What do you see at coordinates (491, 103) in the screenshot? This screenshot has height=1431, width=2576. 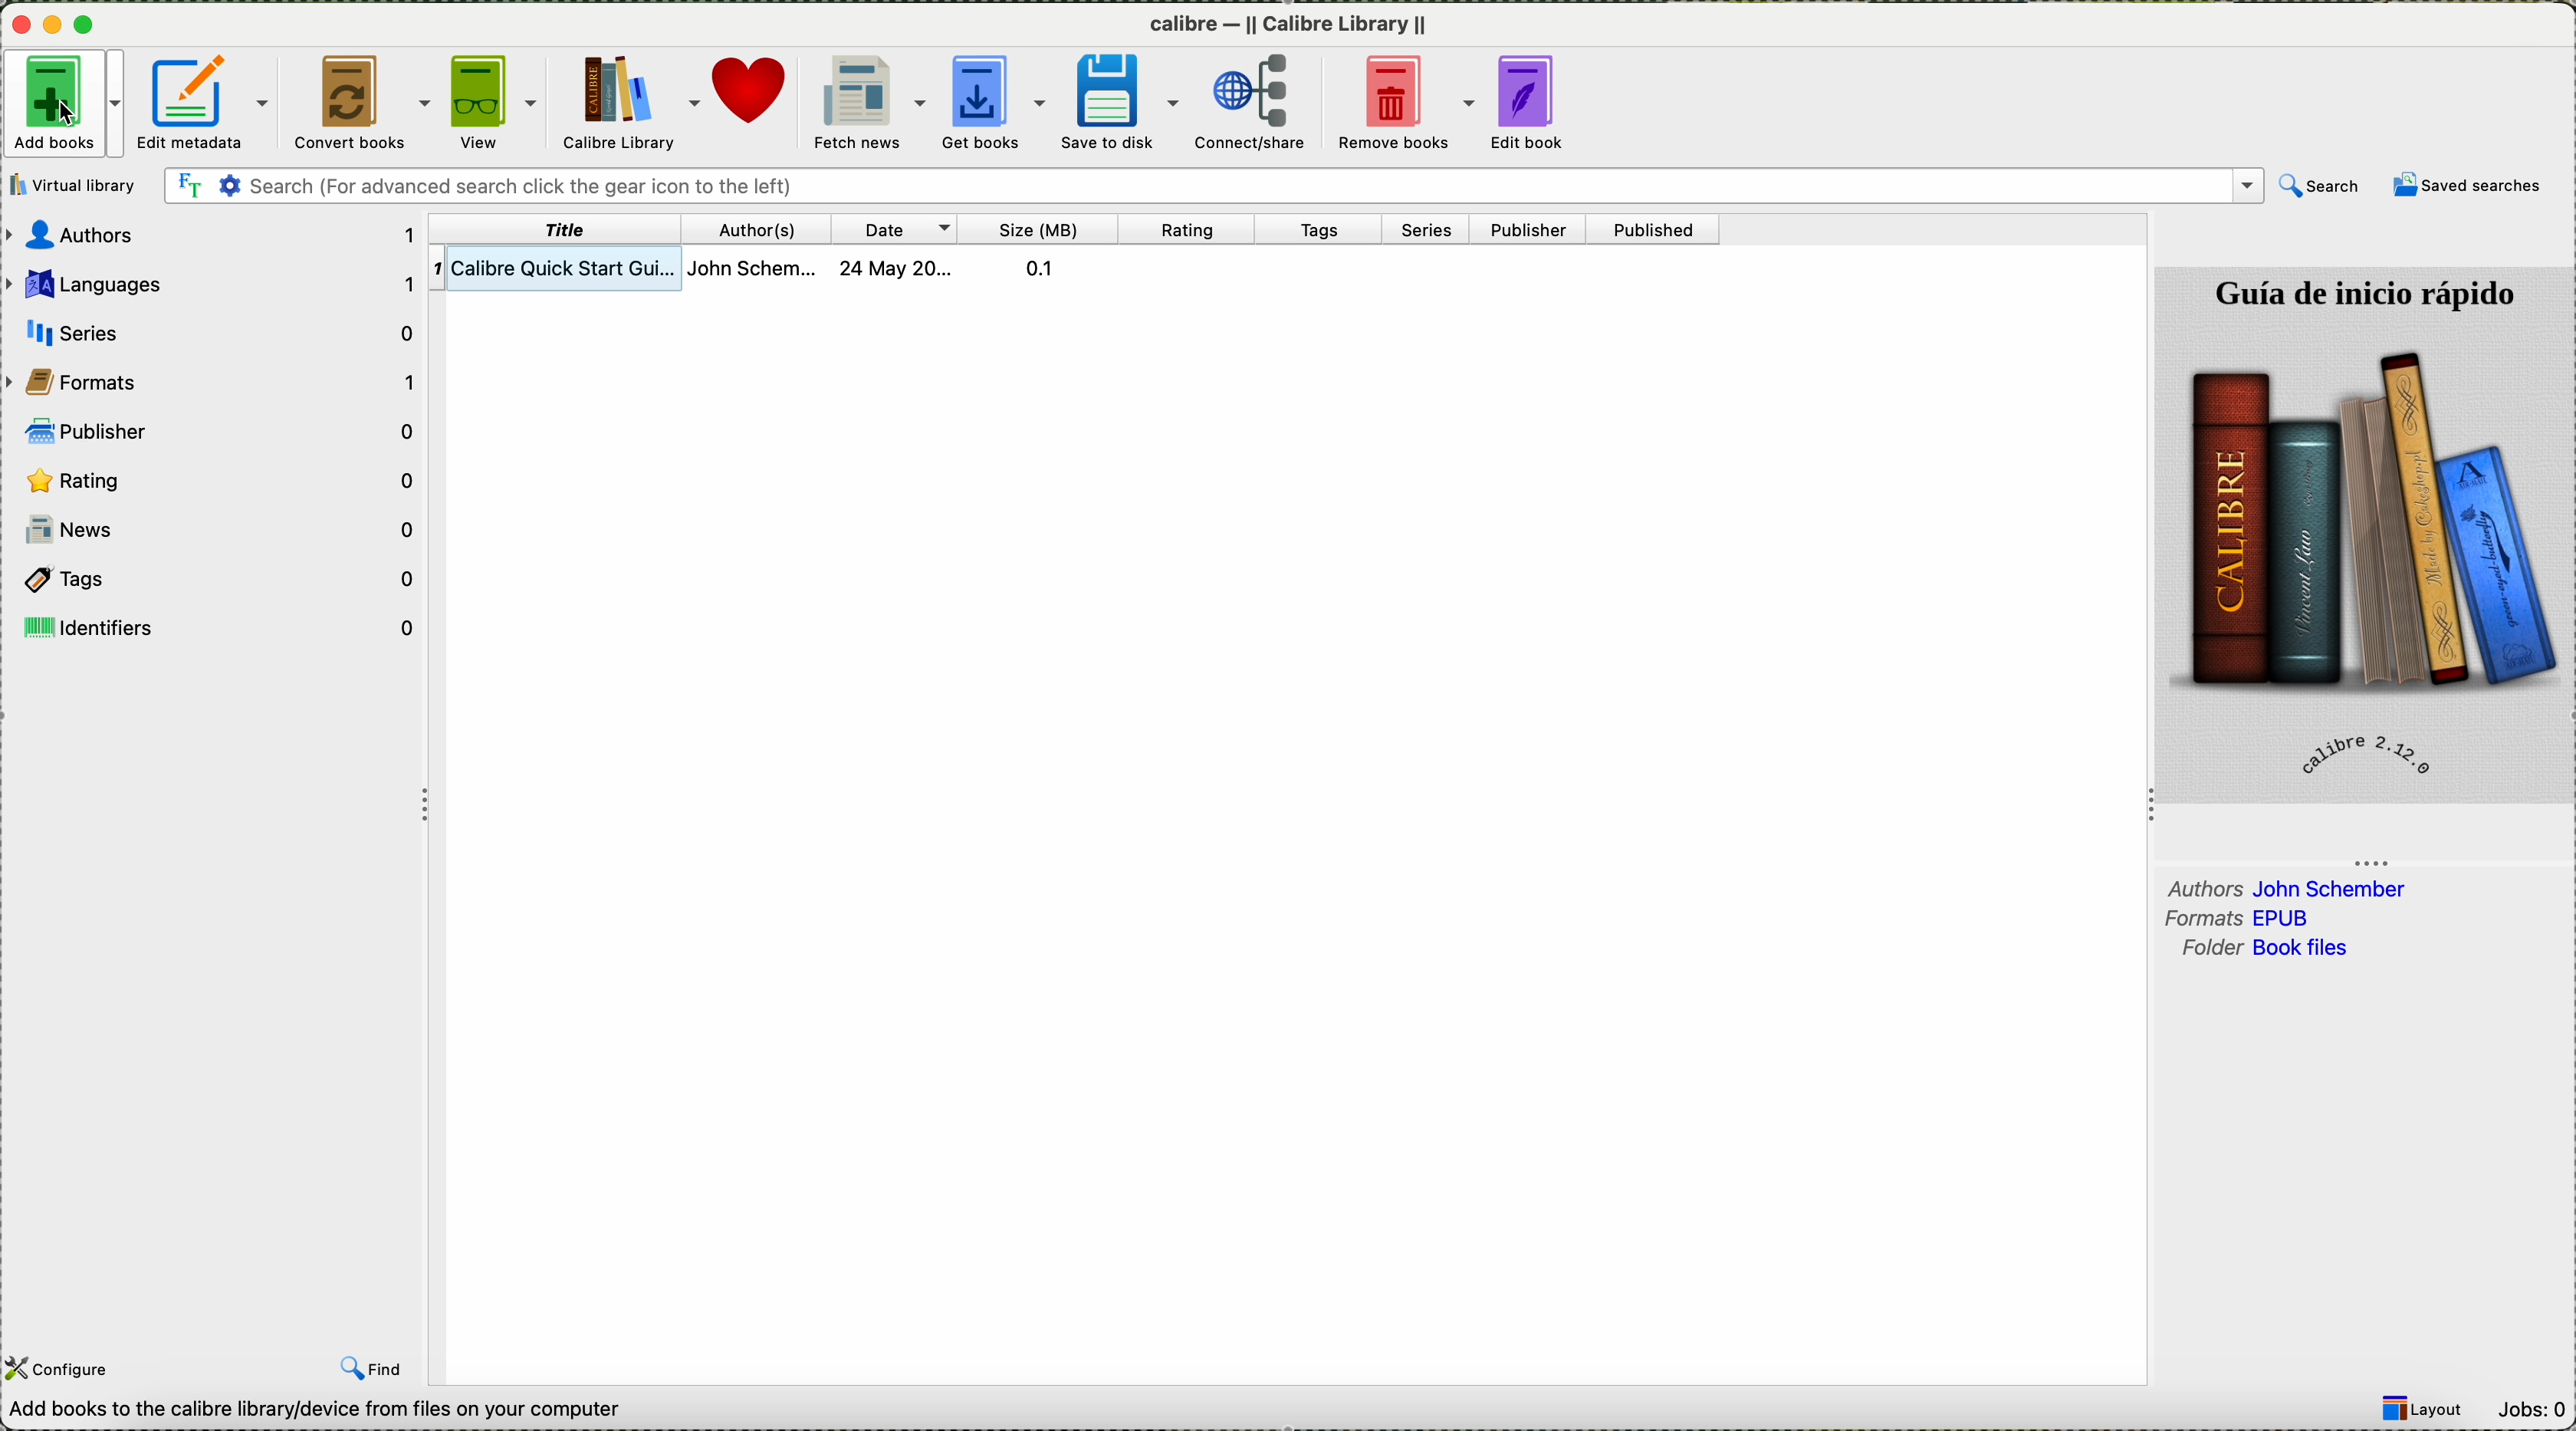 I see `view` at bounding box center [491, 103].